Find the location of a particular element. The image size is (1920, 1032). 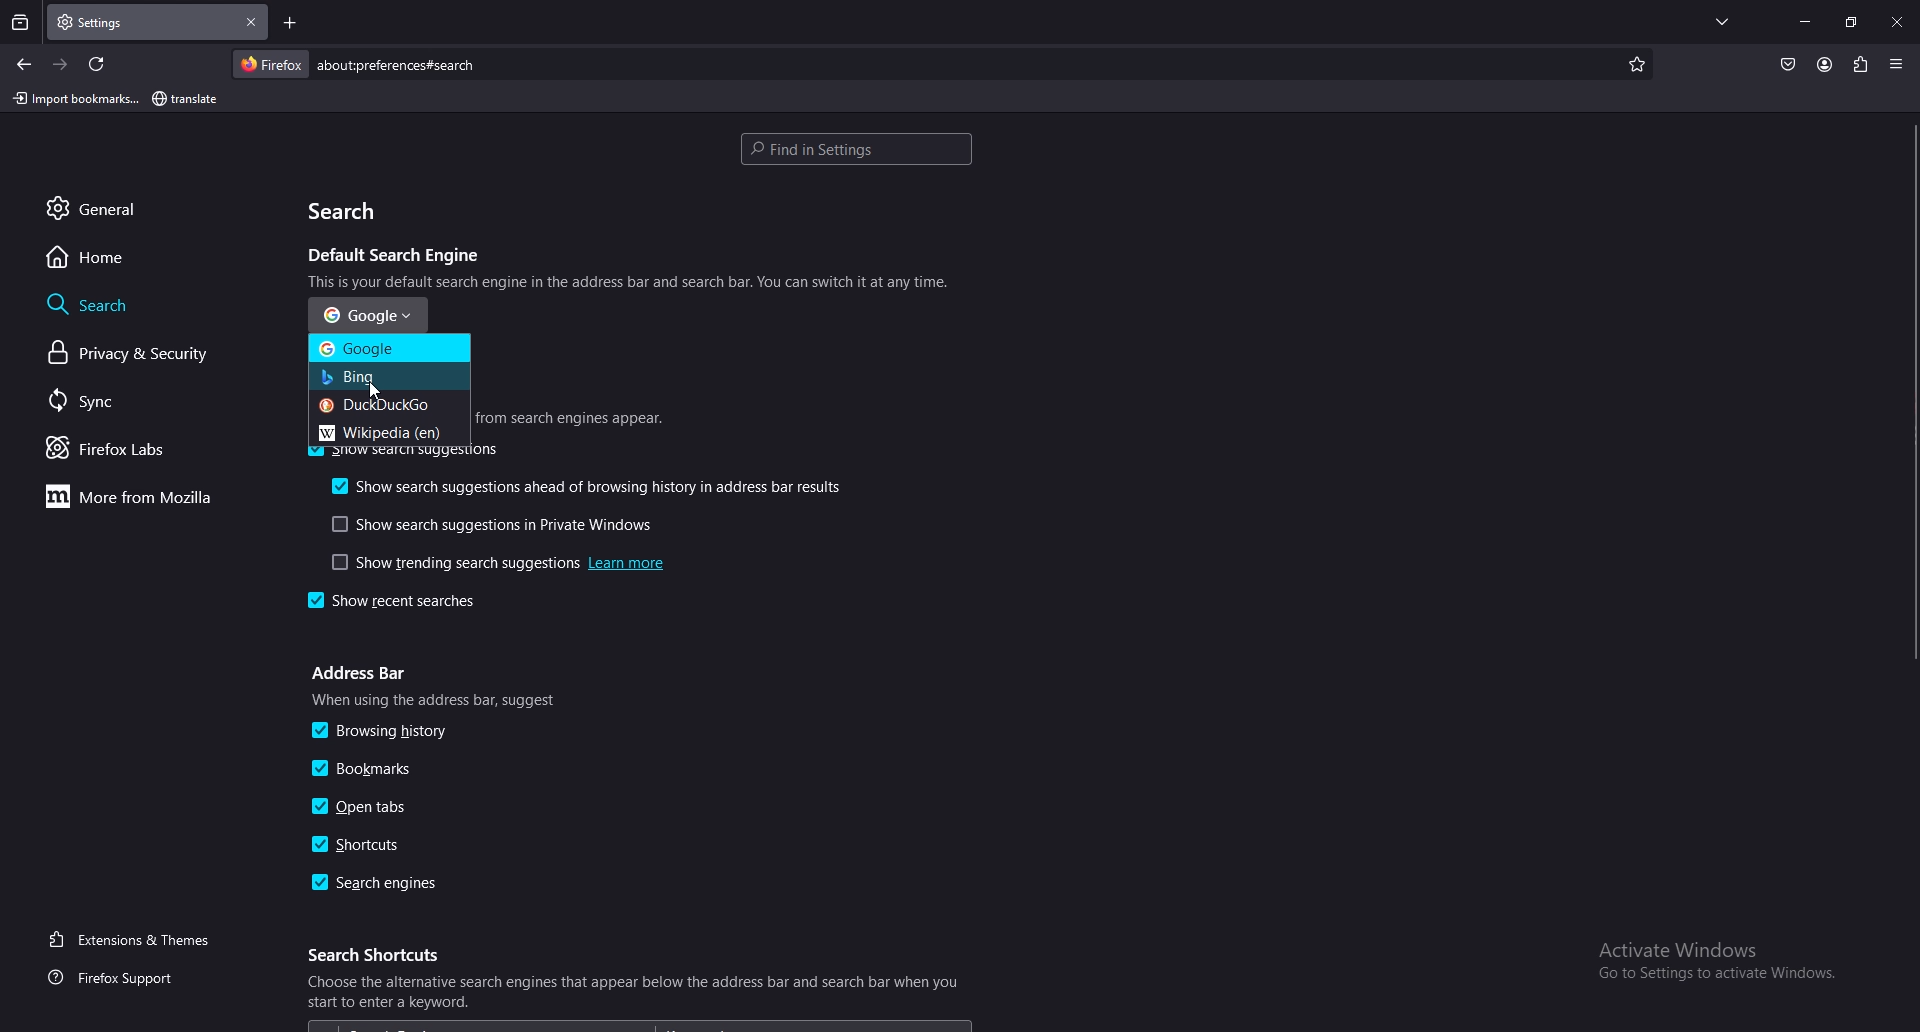

show search suggestions is located at coordinates (407, 455).